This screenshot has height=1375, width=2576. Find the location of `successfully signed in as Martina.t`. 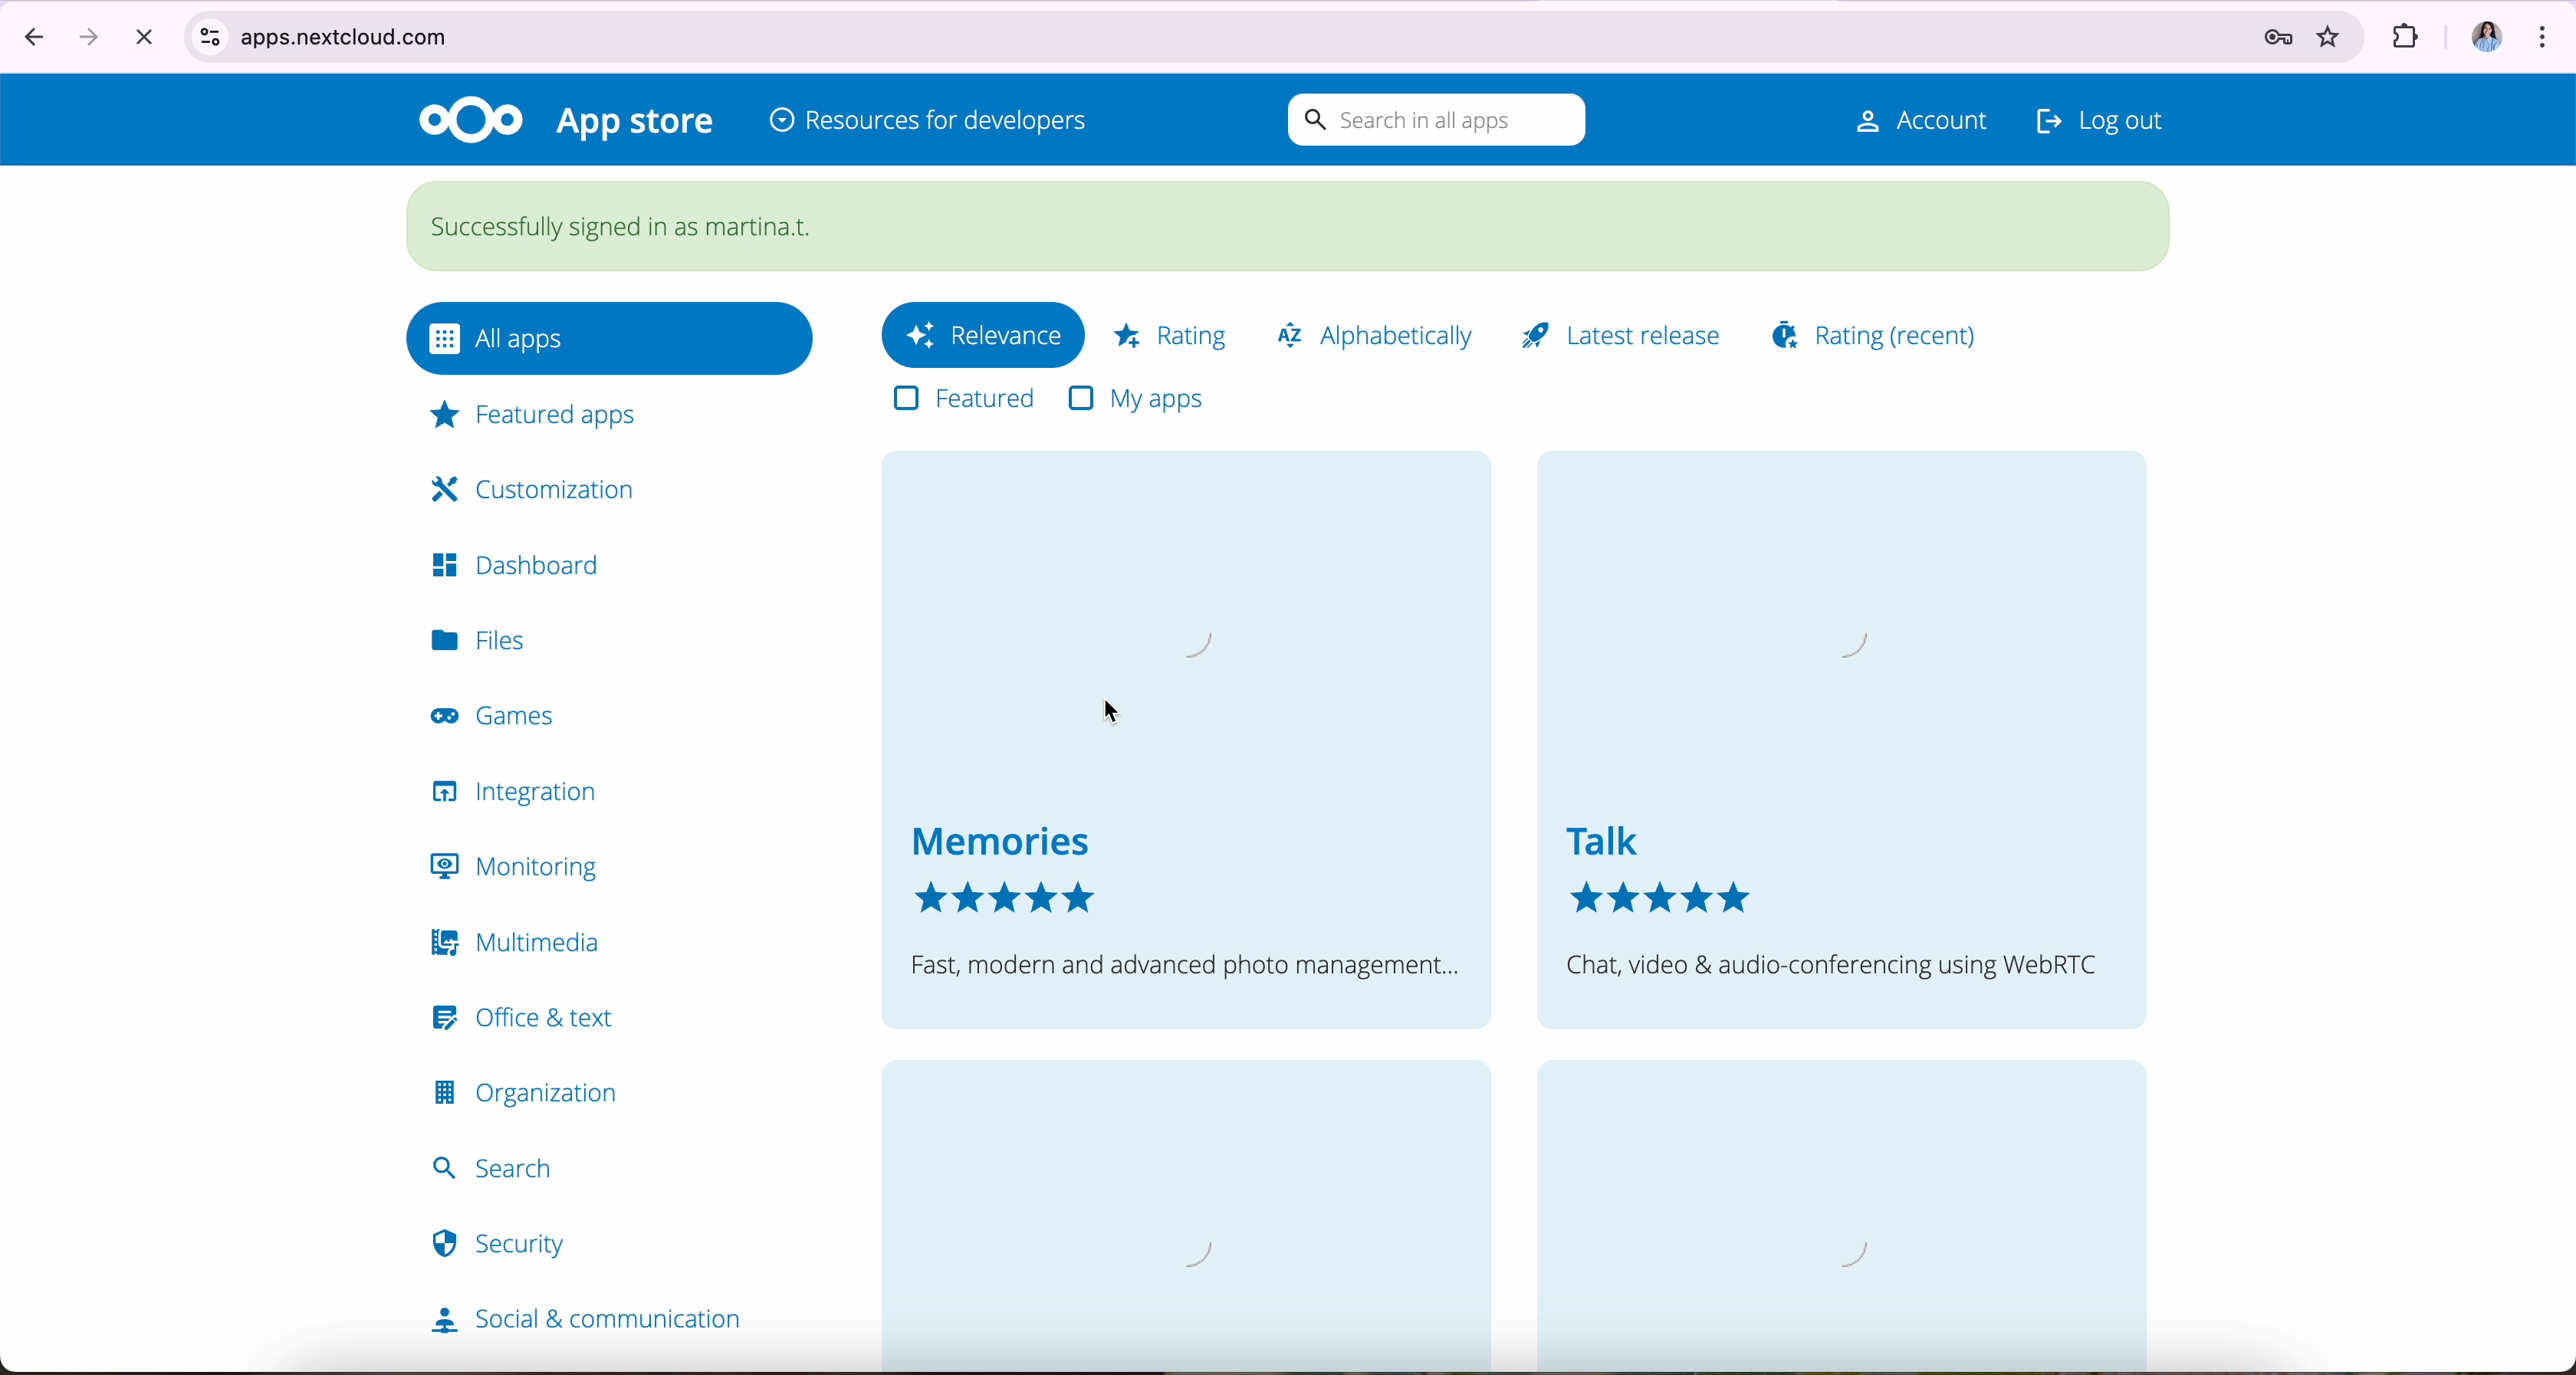

successfully signed in as Martina.t is located at coordinates (1291, 222).